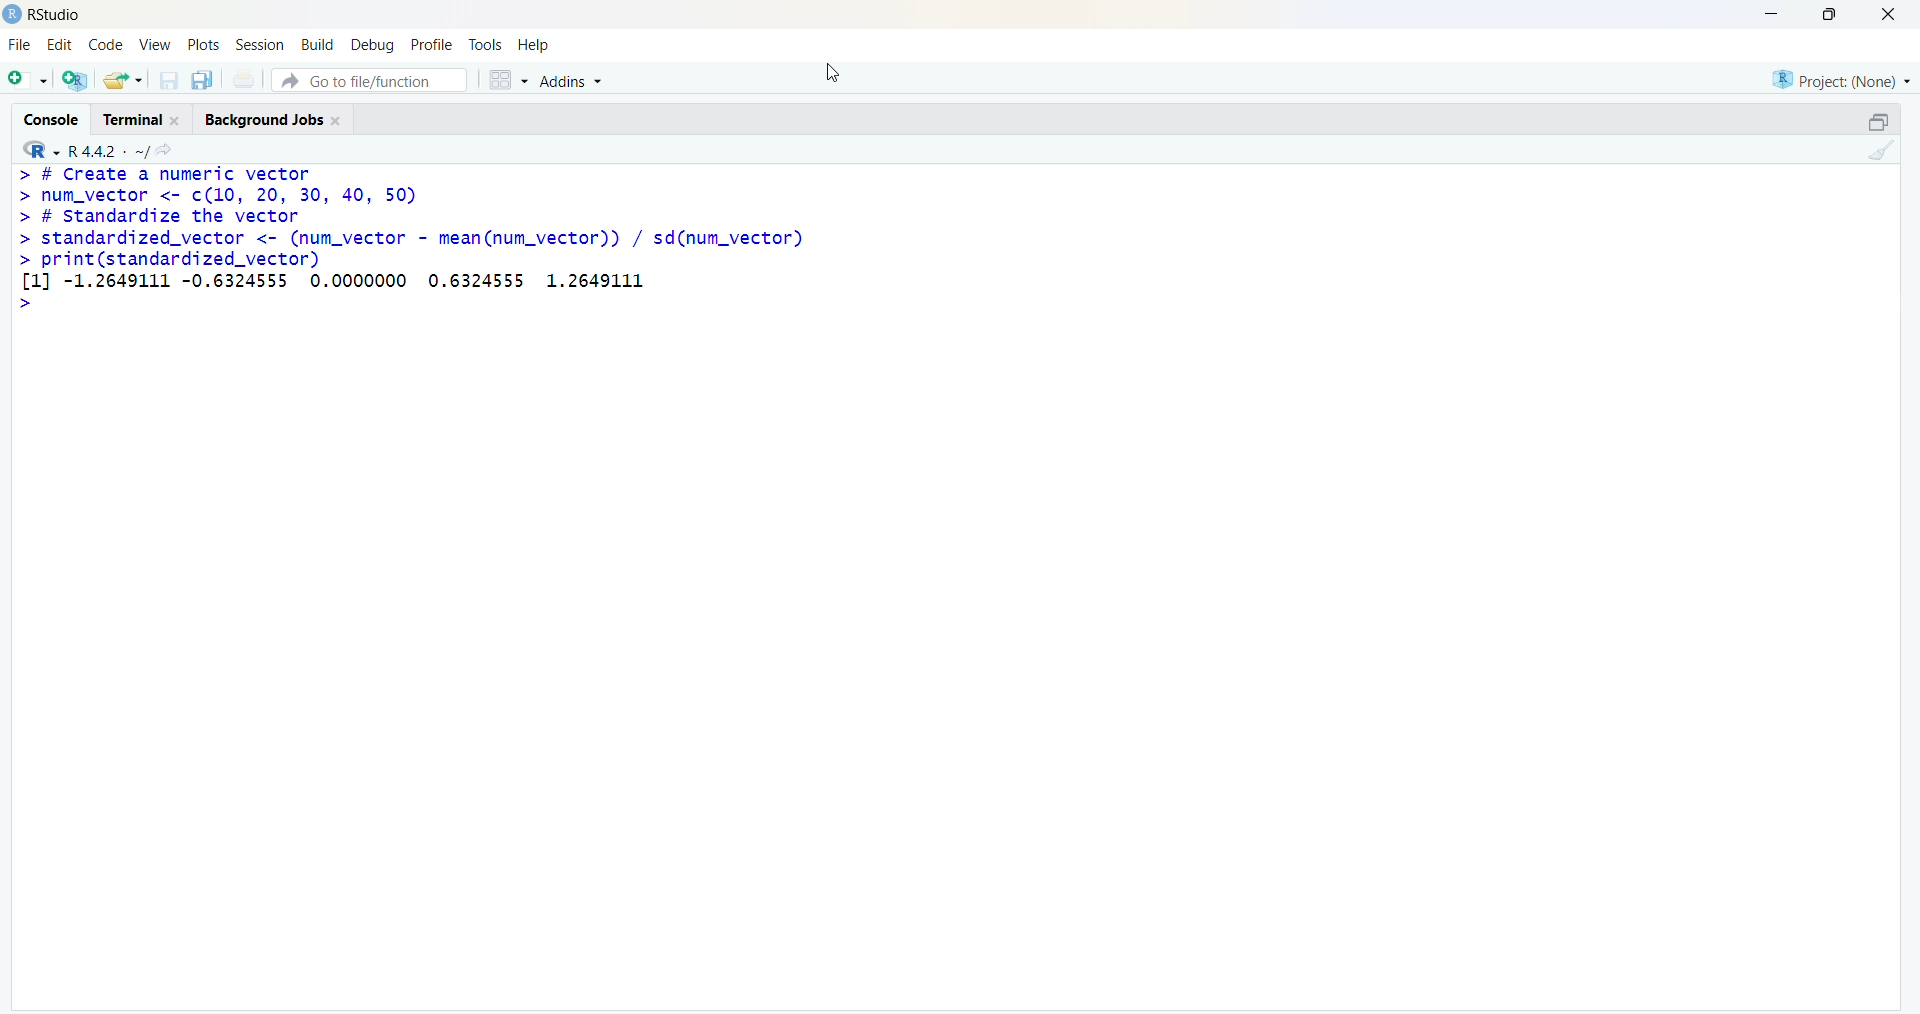 Image resolution: width=1920 pixels, height=1014 pixels. What do you see at coordinates (336, 121) in the screenshot?
I see `close` at bounding box center [336, 121].